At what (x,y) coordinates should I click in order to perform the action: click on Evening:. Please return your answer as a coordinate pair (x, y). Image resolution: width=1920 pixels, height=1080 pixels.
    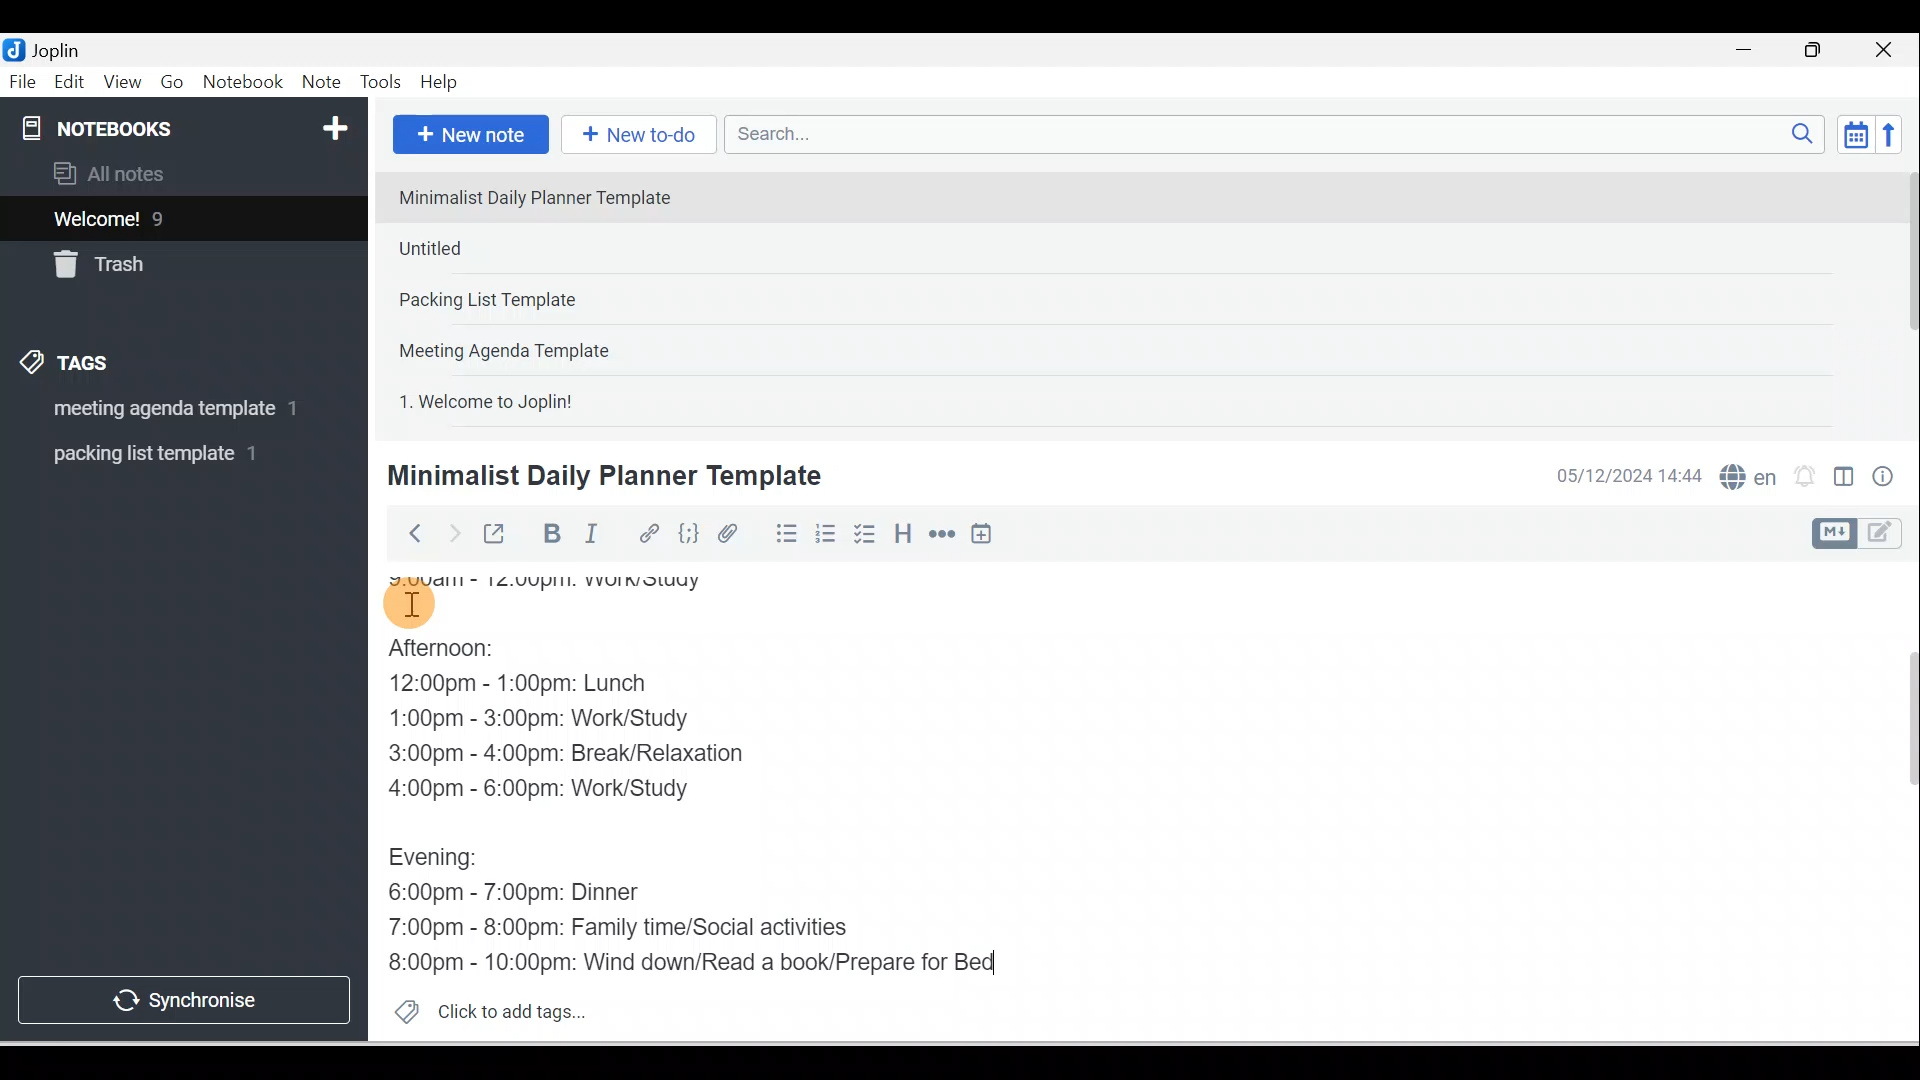
    Looking at the image, I should click on (447, 861).